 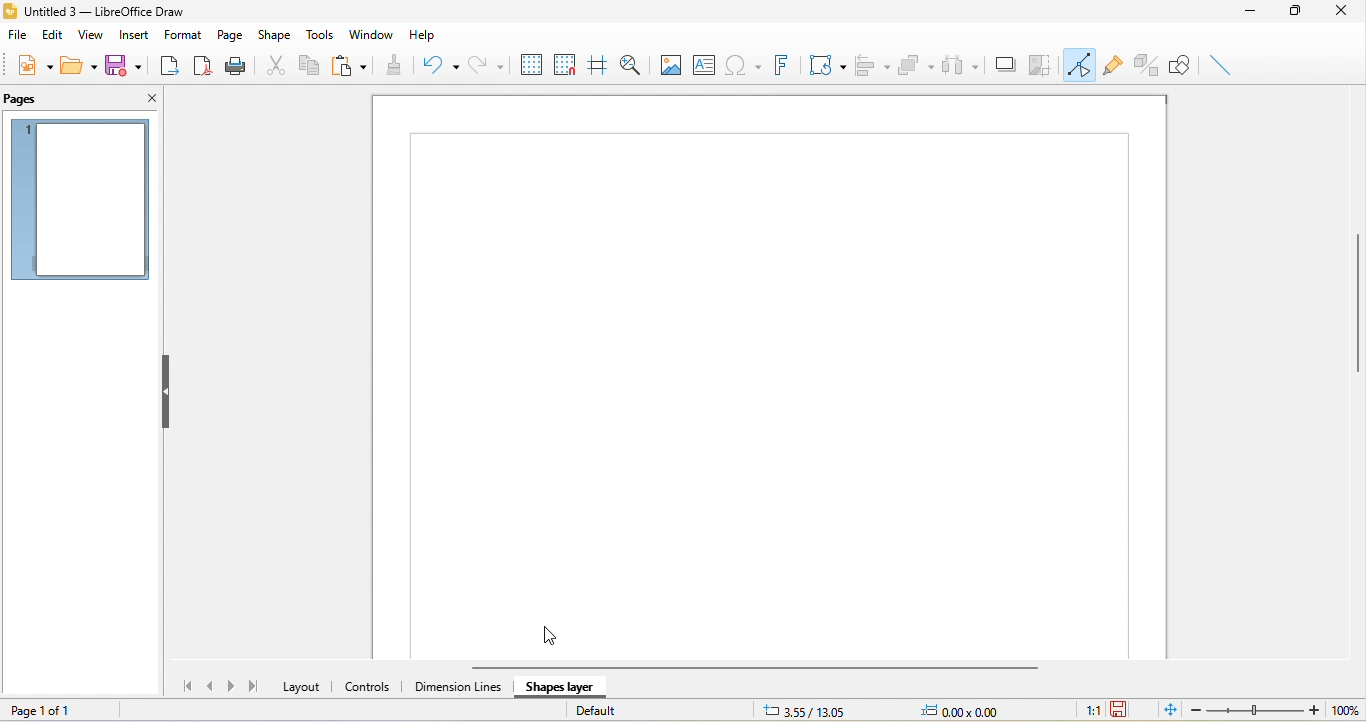 What do you see at coordinates (131, 36) in the screenshot?
I see `insert` at bounding box center [131, 36].